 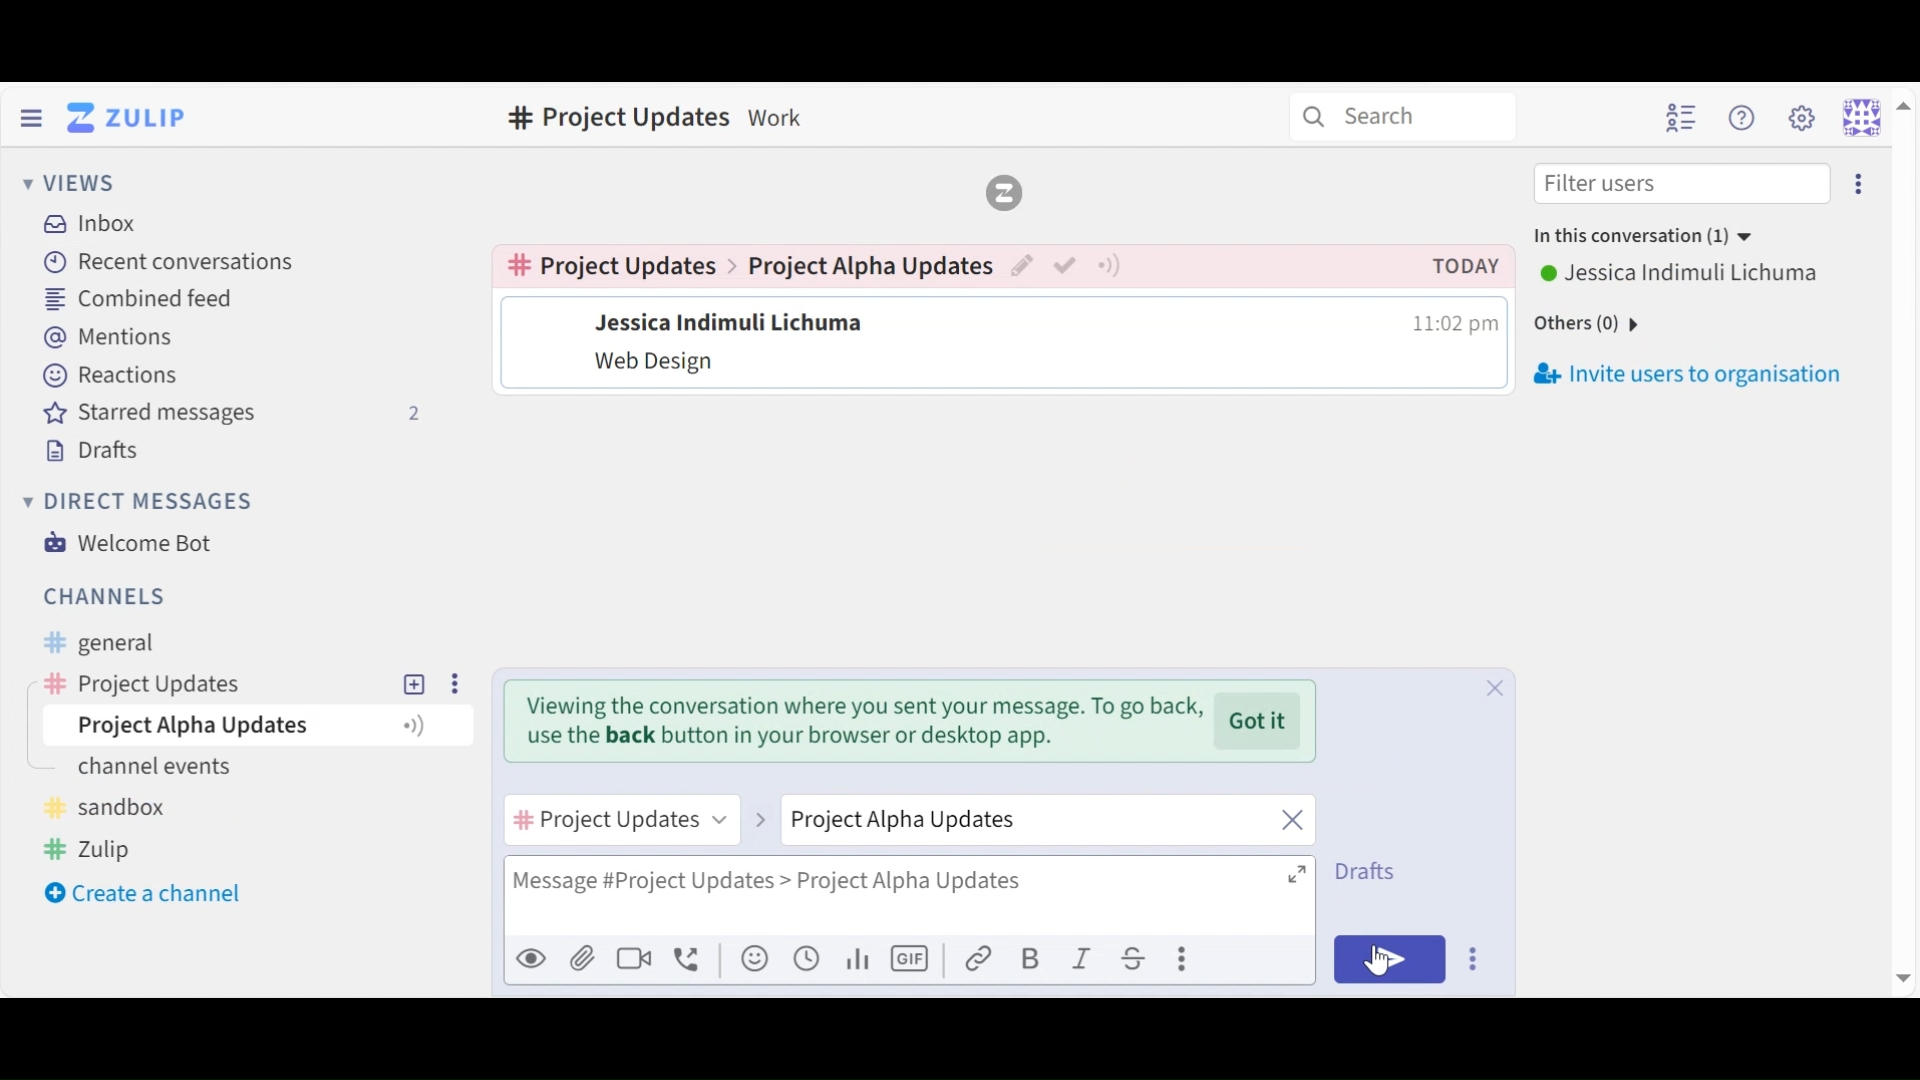 What do you see at coordinates (1801, 116) in the screenshot?
I see `Settings menu` at bounding box center [1801, 116].